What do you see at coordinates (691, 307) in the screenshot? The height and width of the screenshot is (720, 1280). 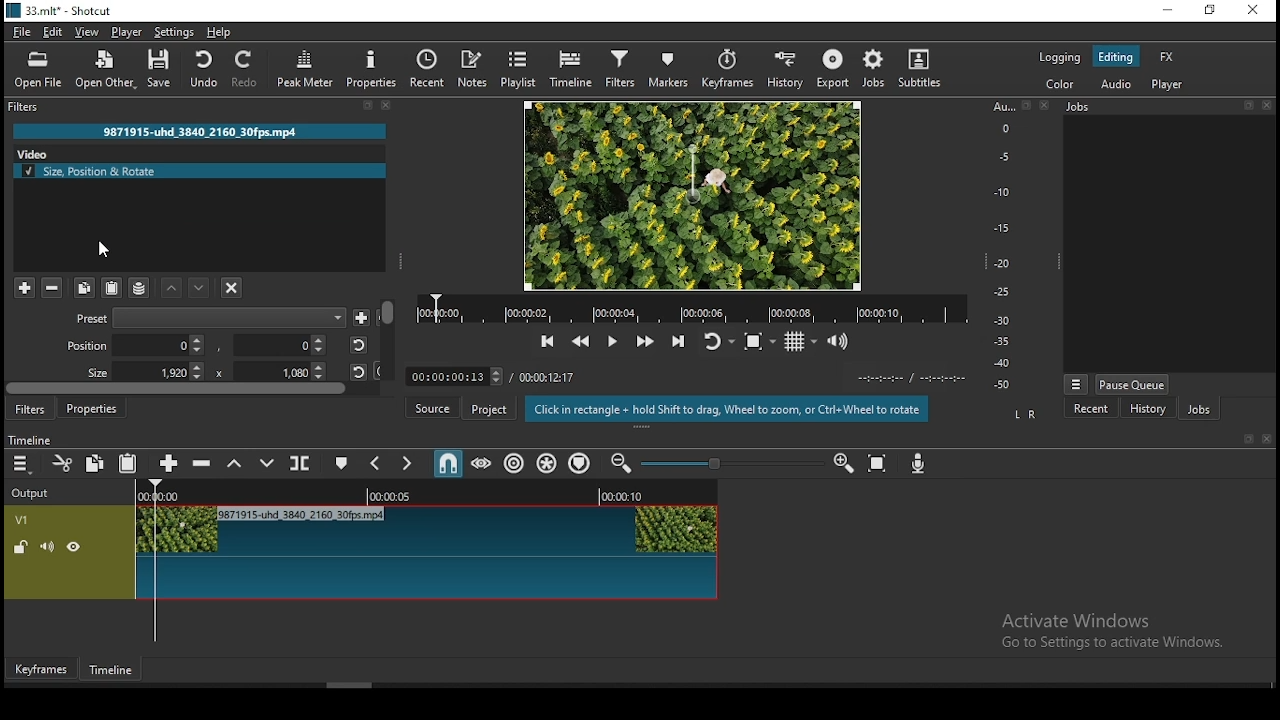 I see `video time duration bar` at bounding box center [691, 307].